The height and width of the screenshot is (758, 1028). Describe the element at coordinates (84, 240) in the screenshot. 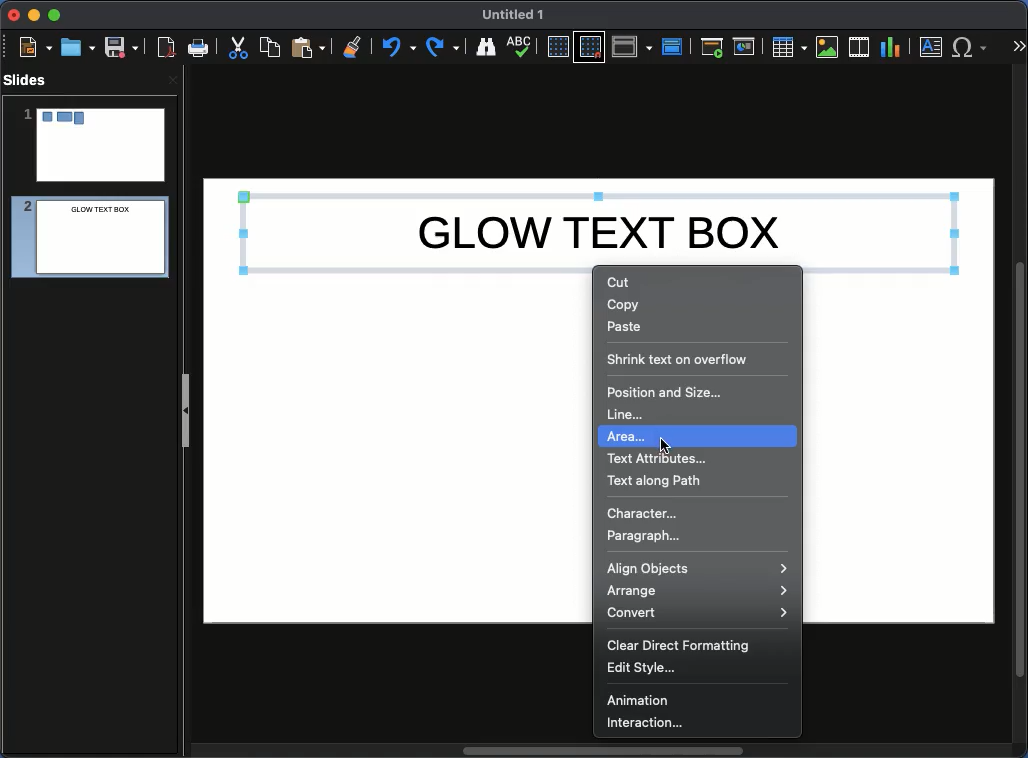

I see `Slide 2` at that location.